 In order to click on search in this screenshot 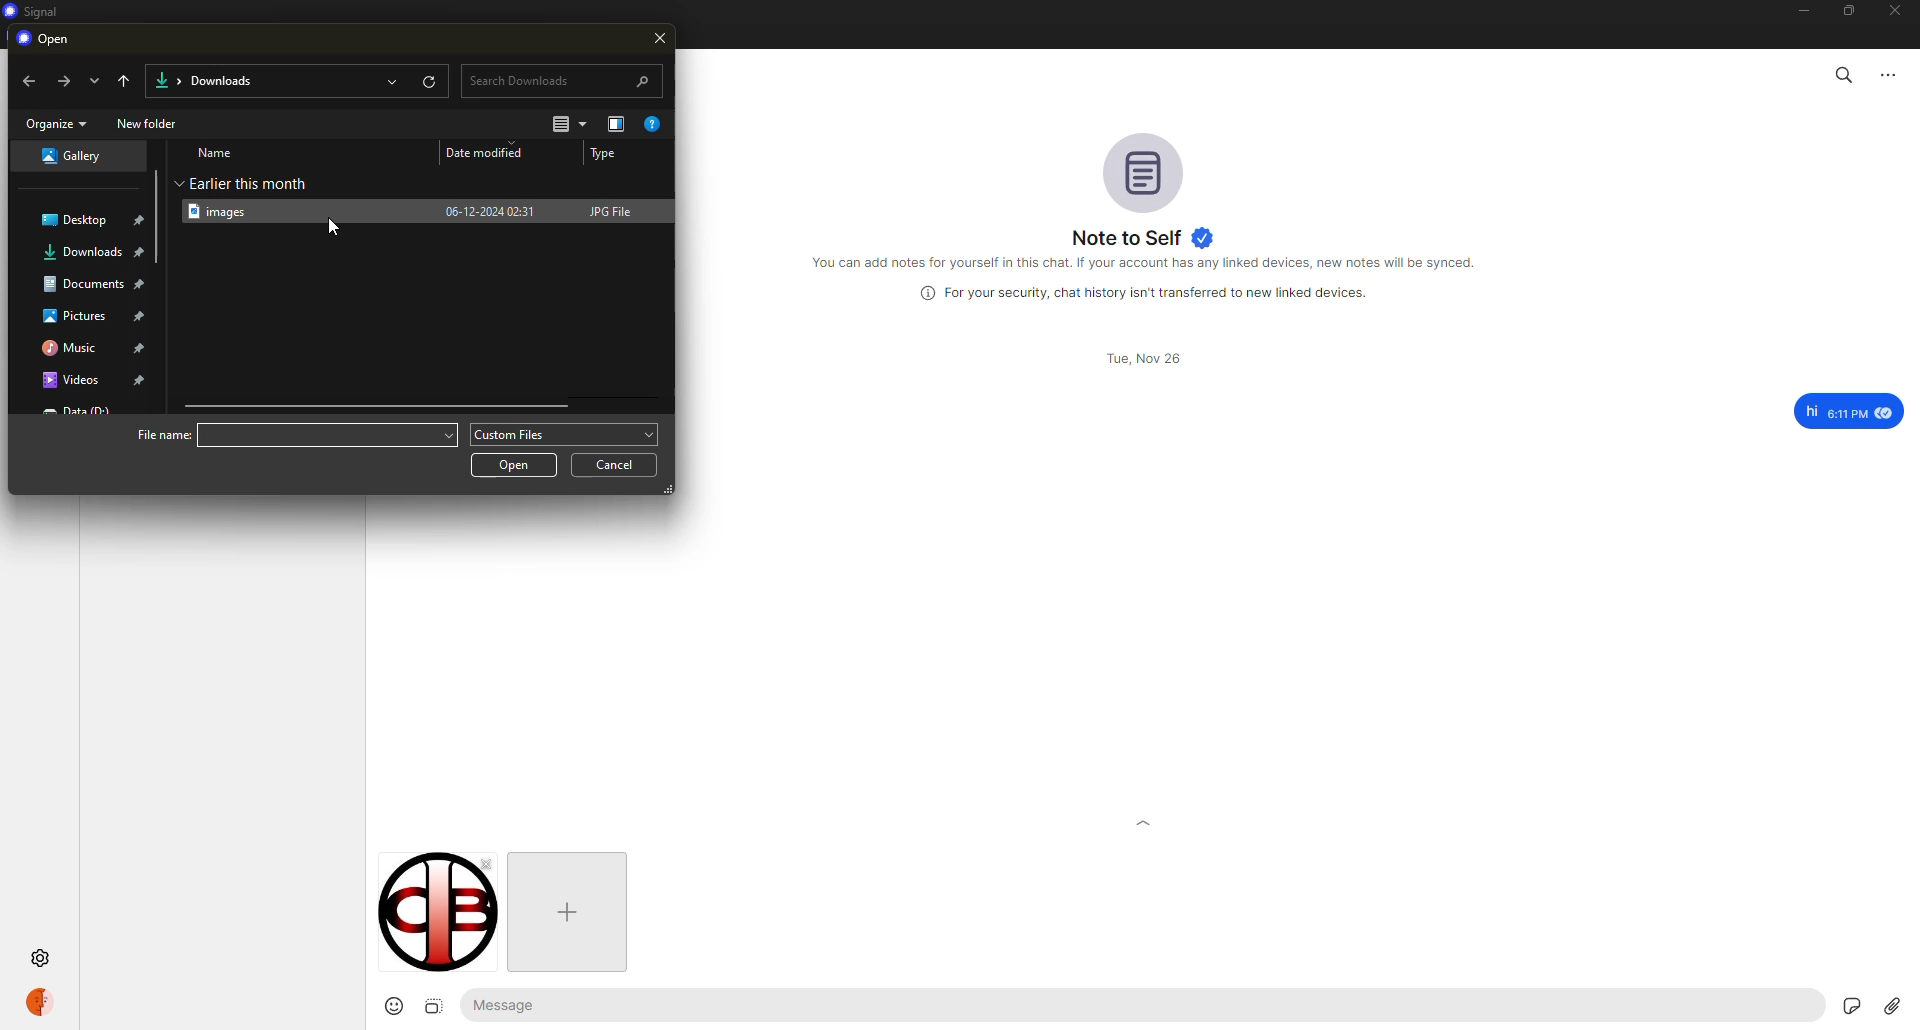, I will do `click(564, 79)`.